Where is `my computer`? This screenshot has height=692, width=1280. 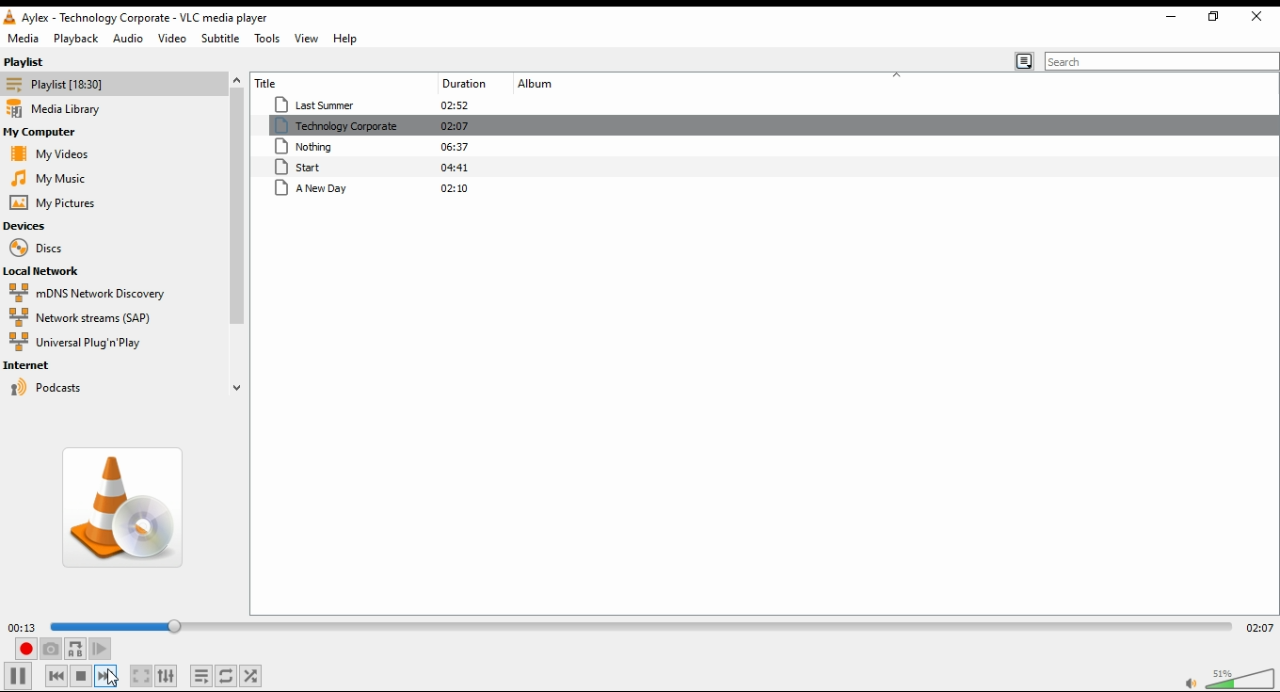 my computer is located at coordinates (43, 133).